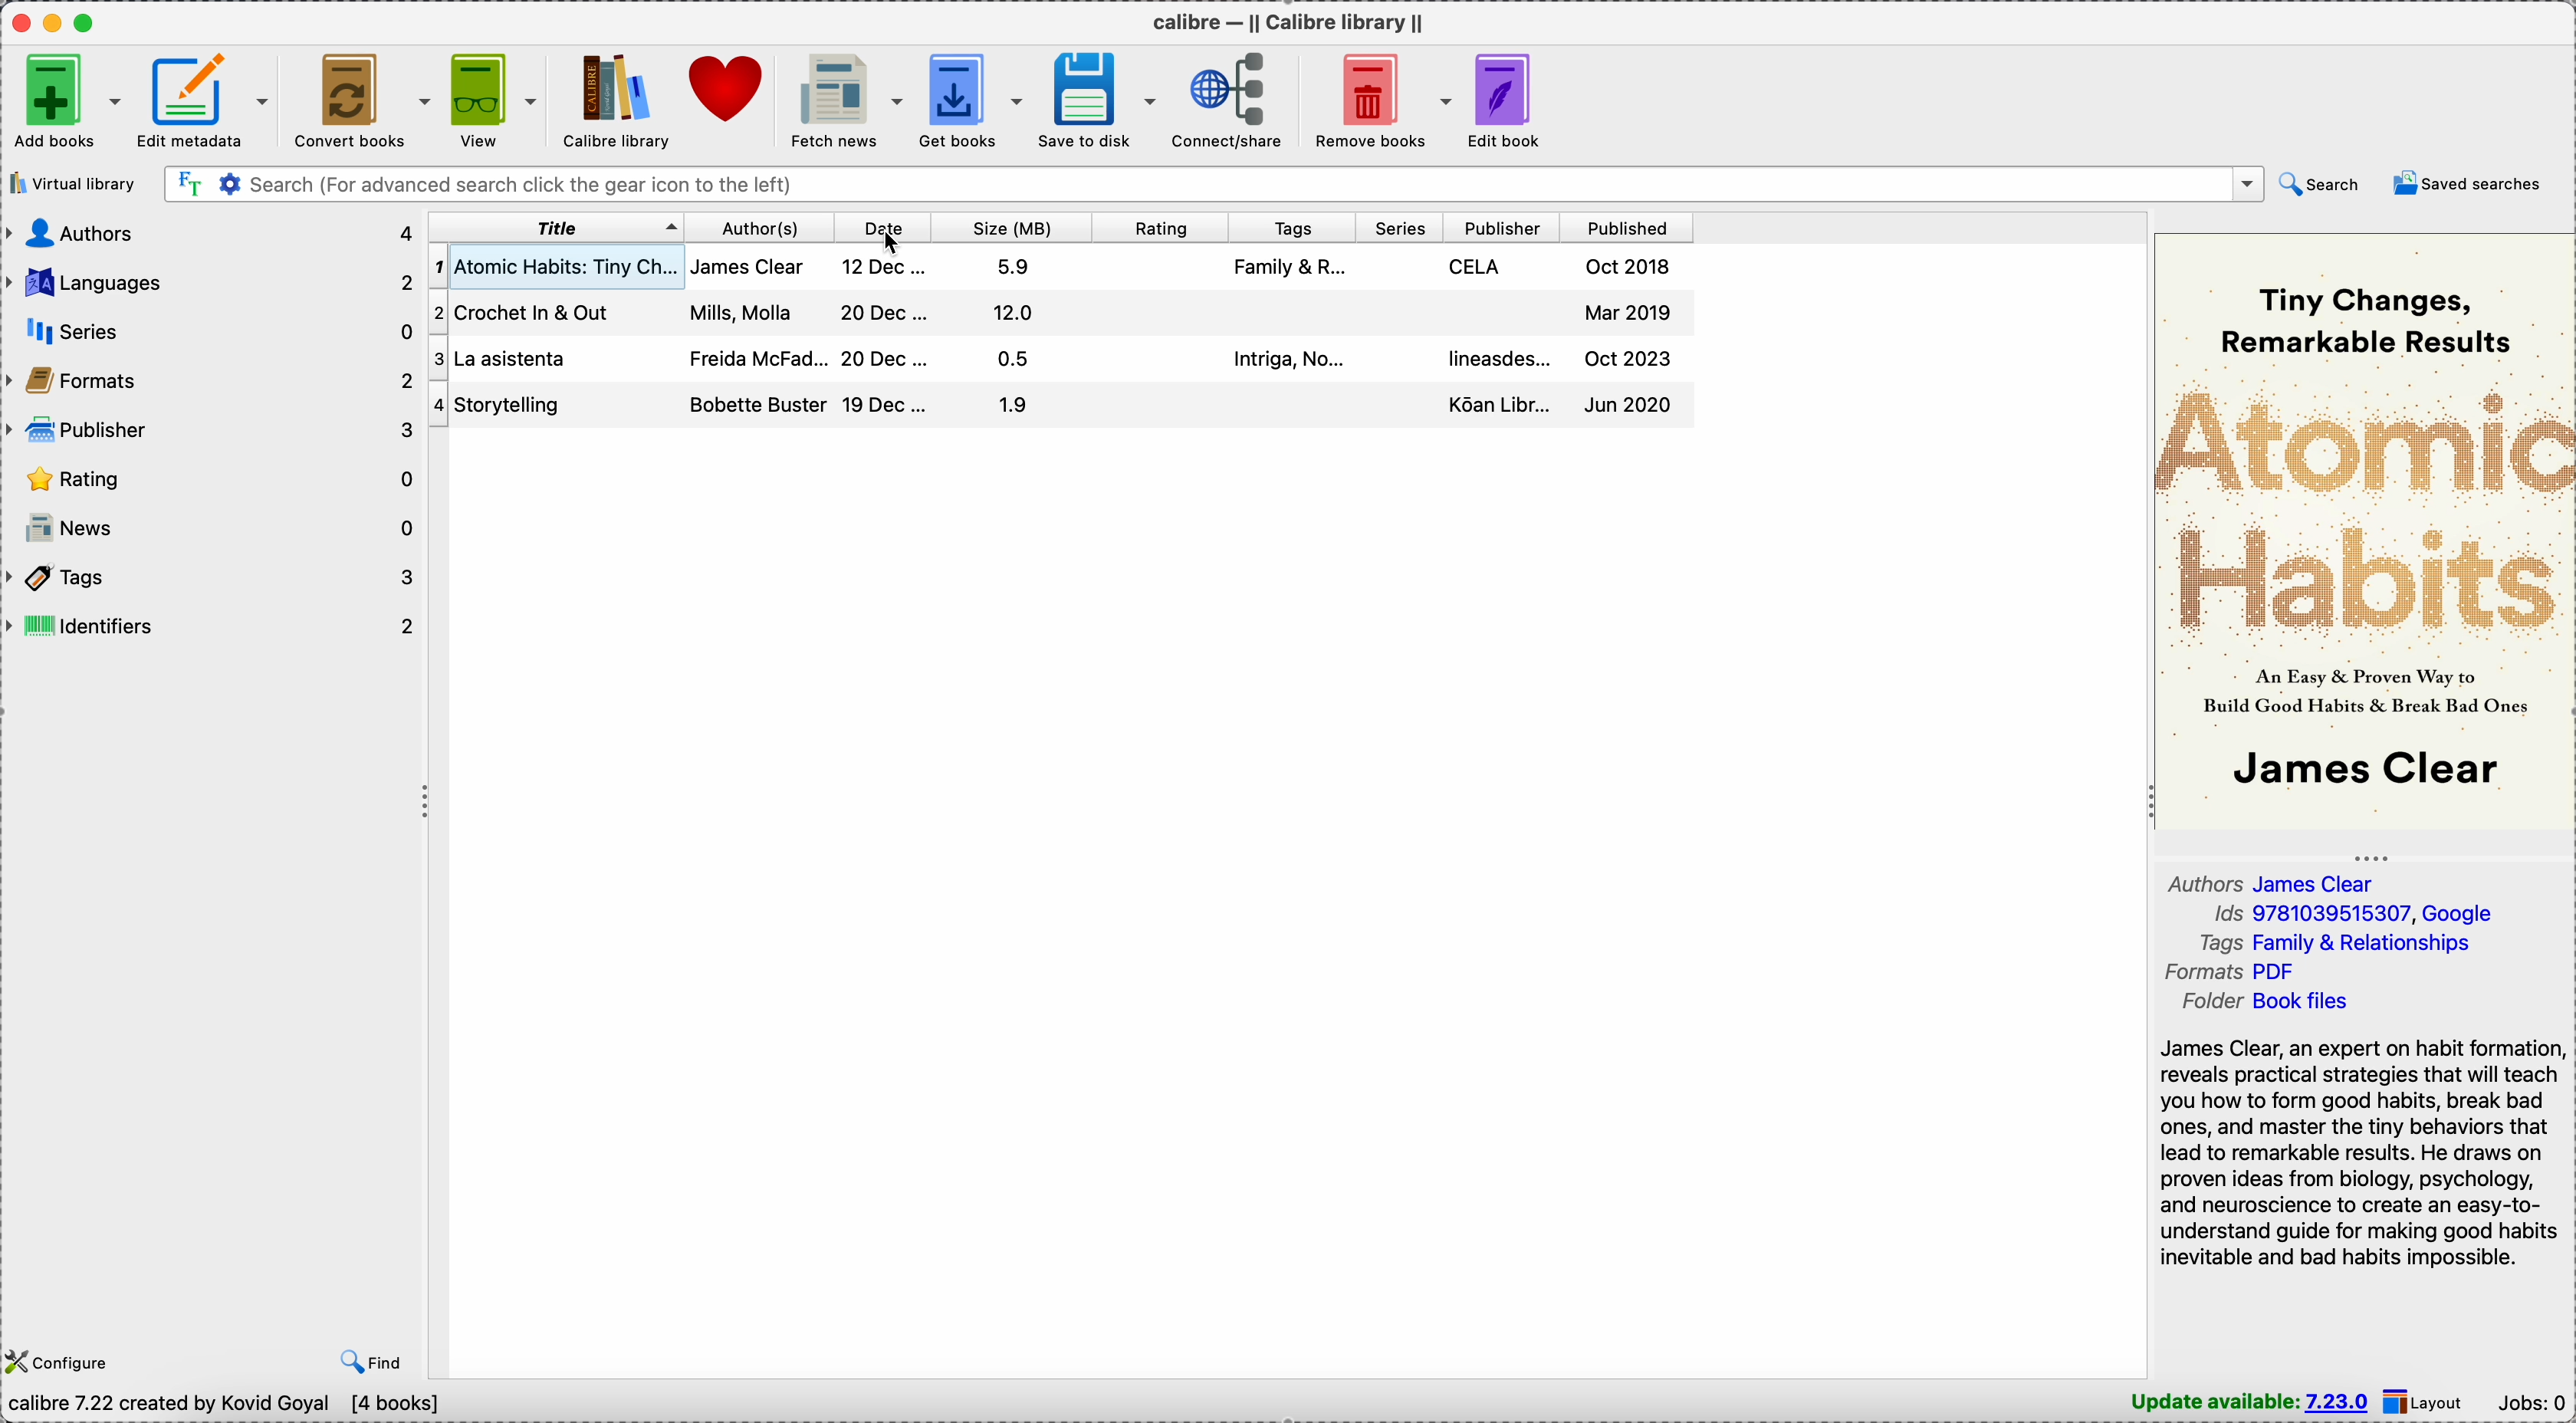 This screenshot has width=2576, height=1423. What do you see at coordinates (974, 101) in the screenshot?
I see `get books` at bounding box center [974, 101].